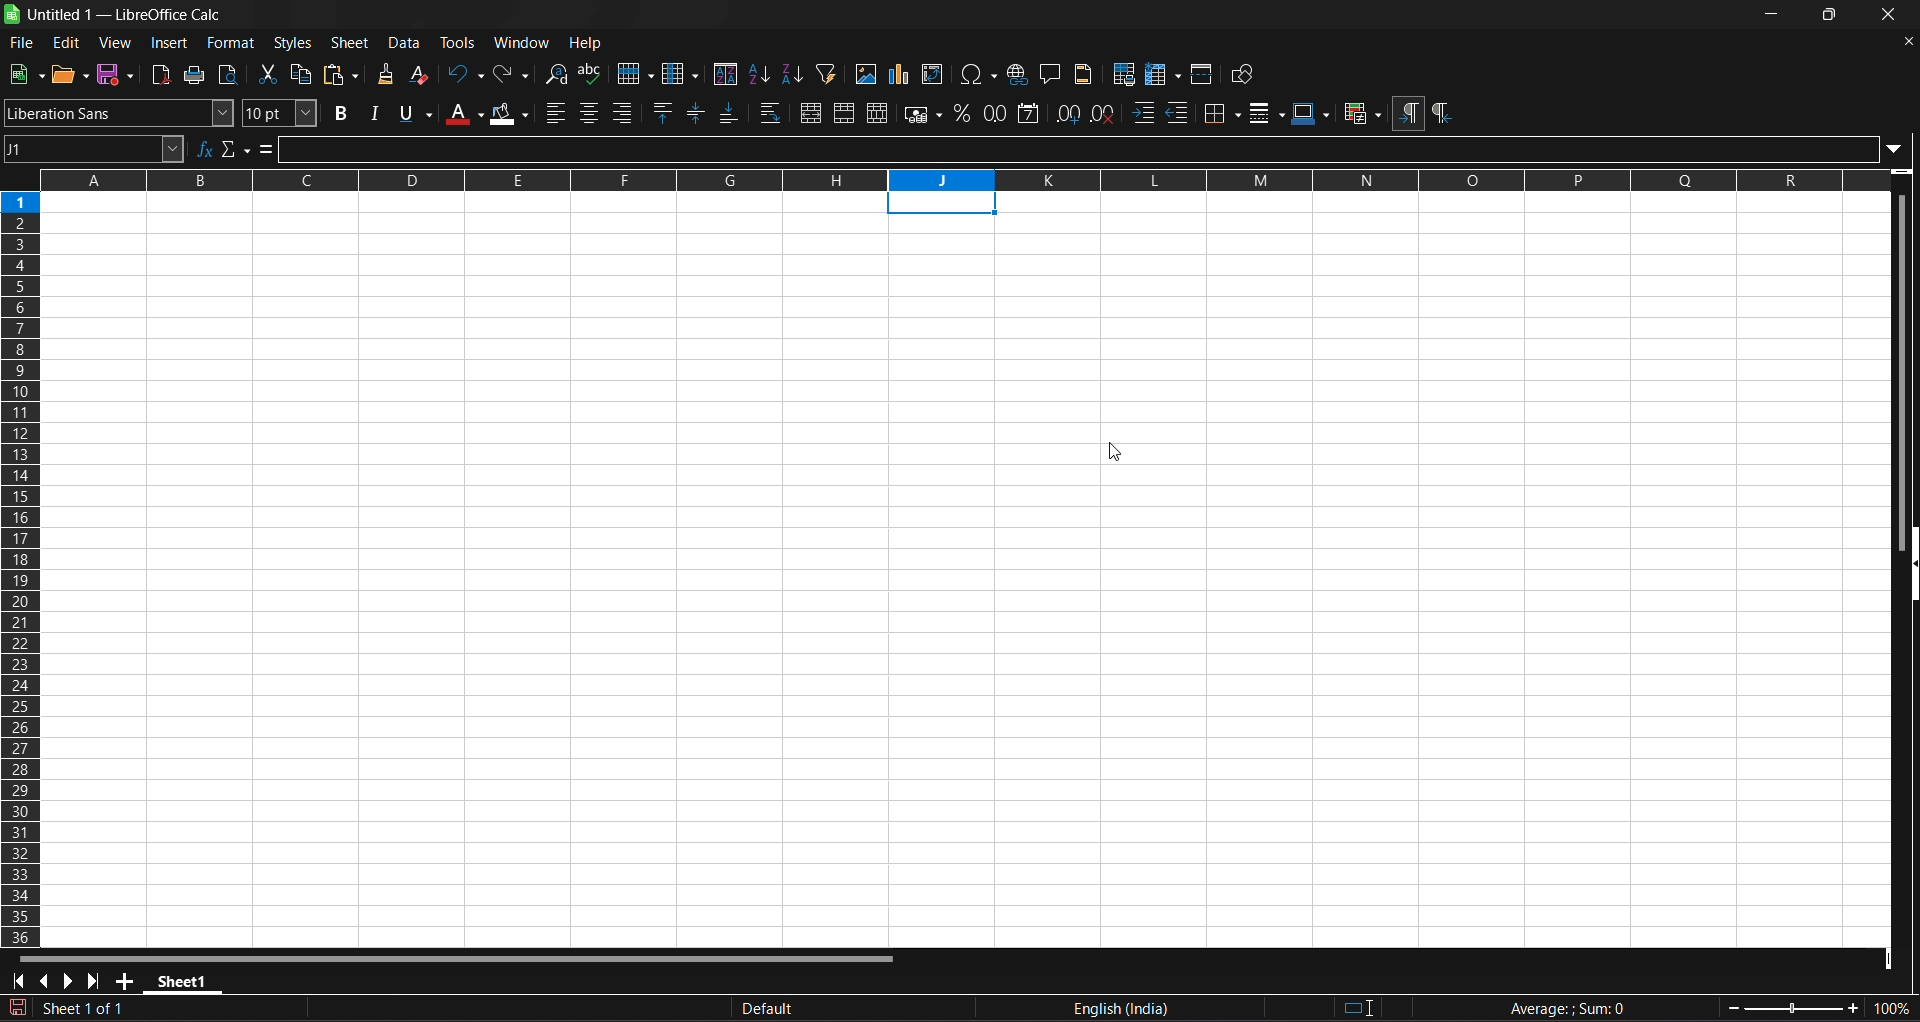 The height and width of the screenshot is (1022, 1920). What do you see at coordinates (1313, 111) in the screenshot?
I see `border color` at bounding box center [1313, 111].